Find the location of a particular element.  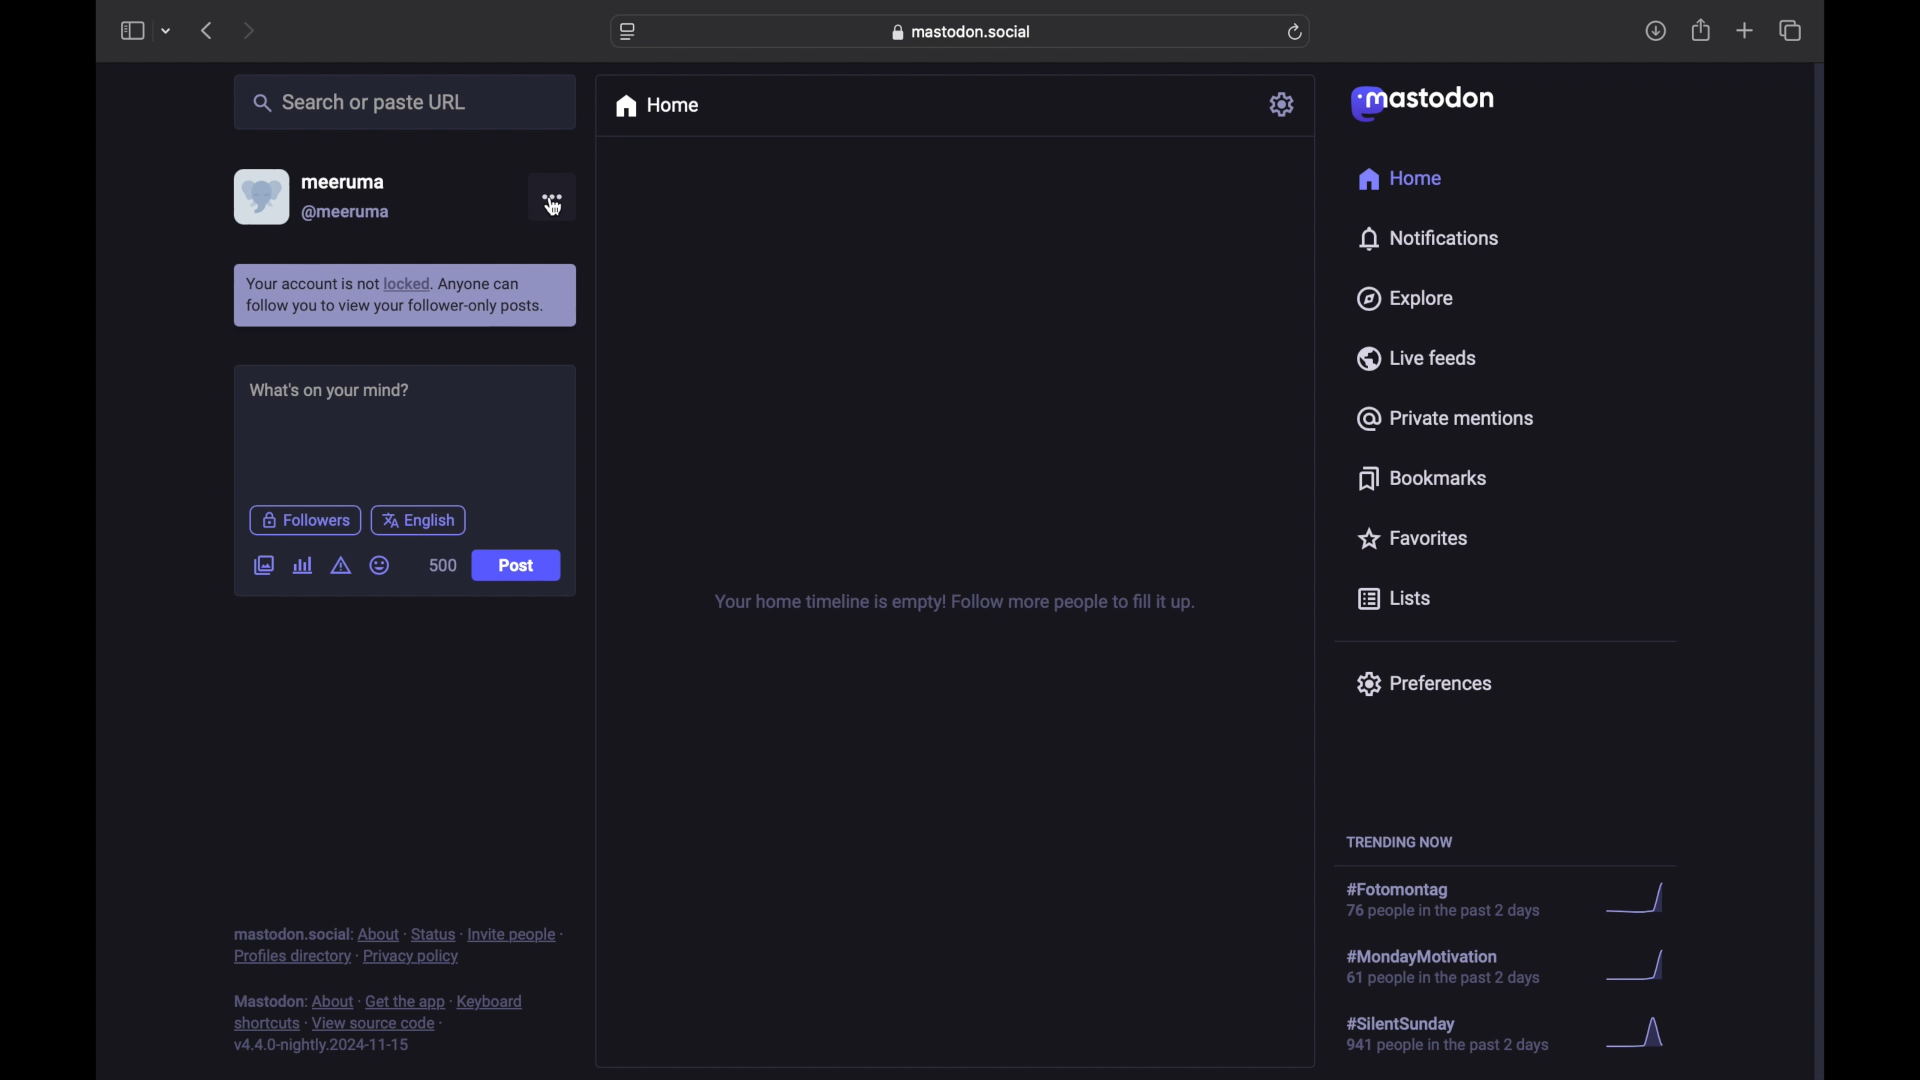

show tab overview is located at coordinates (1790, 30).